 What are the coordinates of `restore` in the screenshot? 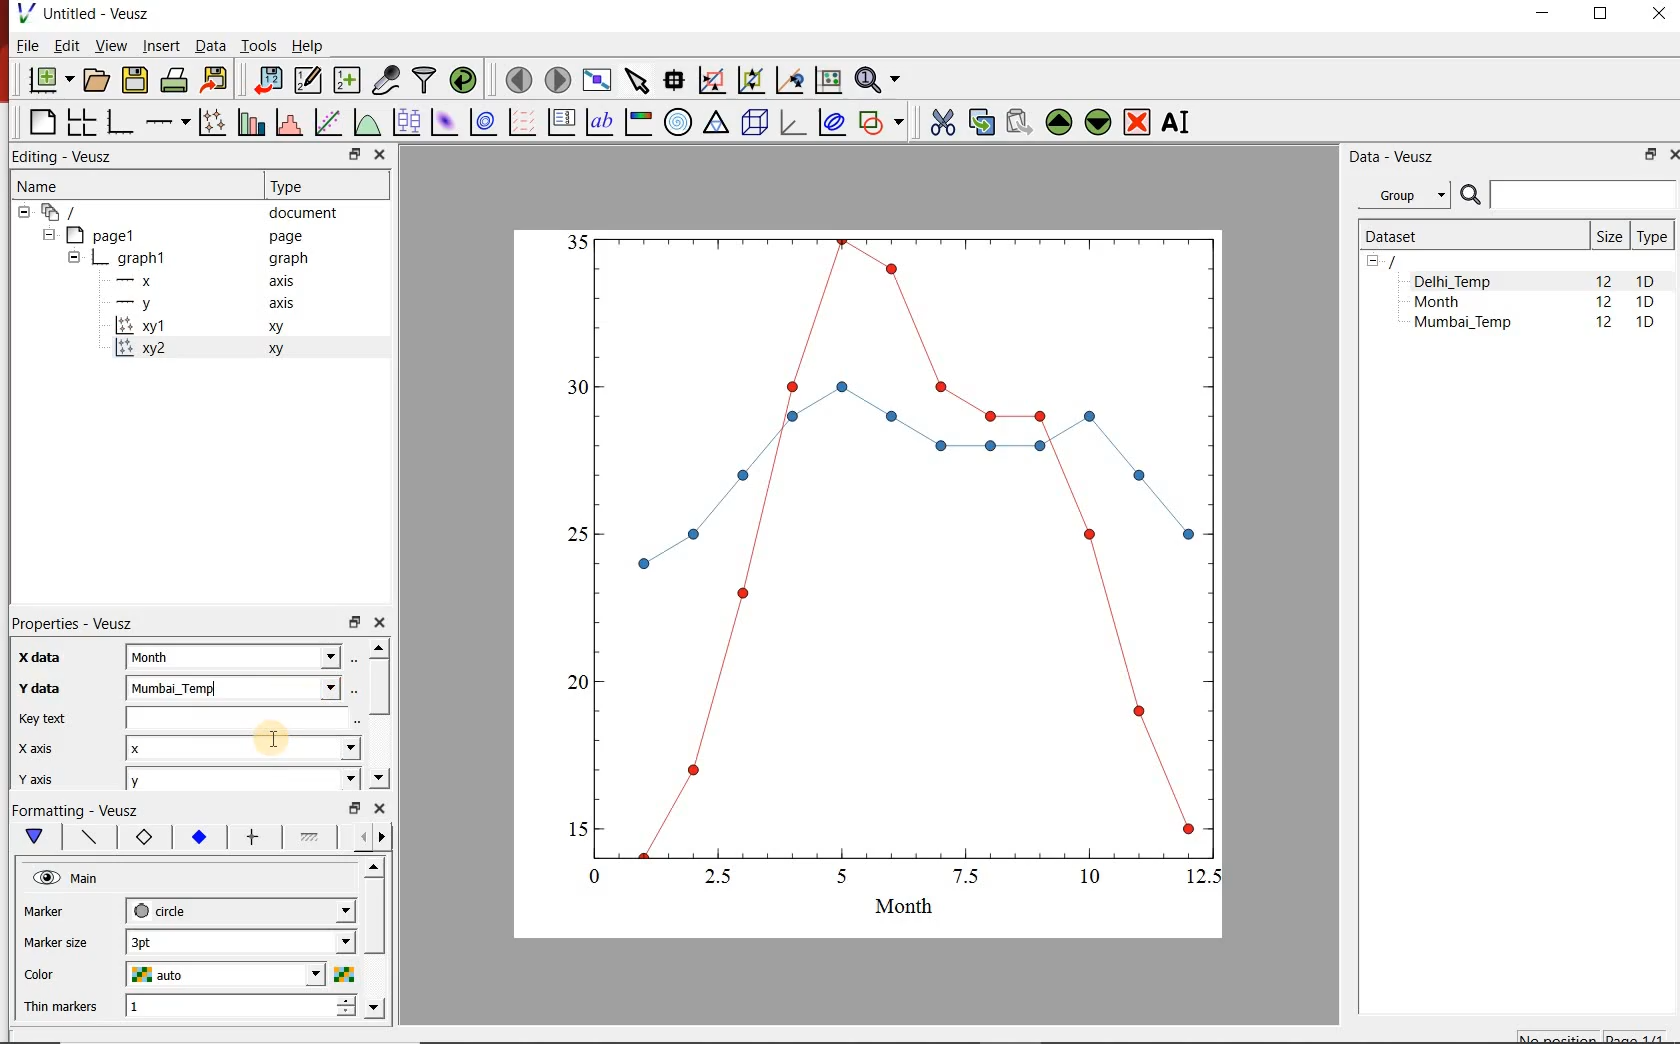 It's located at (357, 807).